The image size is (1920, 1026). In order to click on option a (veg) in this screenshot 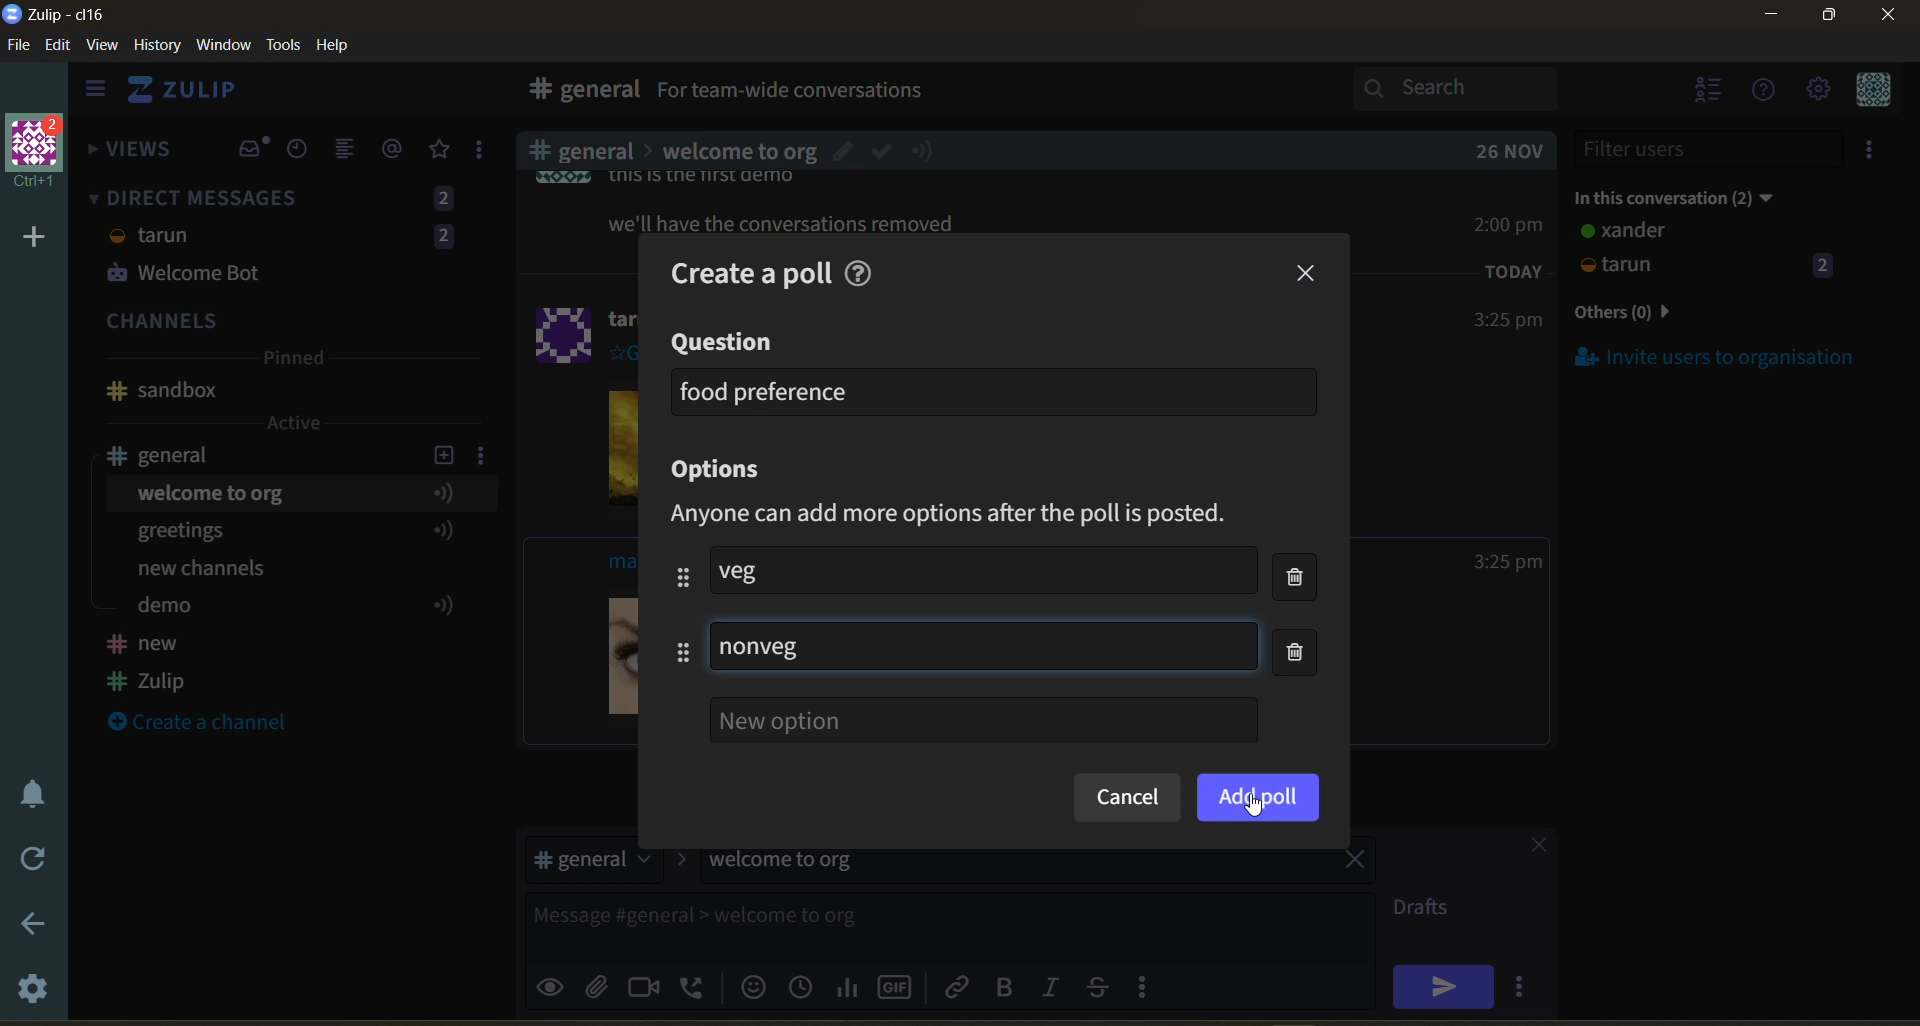, I will do `click(754, 570)`.